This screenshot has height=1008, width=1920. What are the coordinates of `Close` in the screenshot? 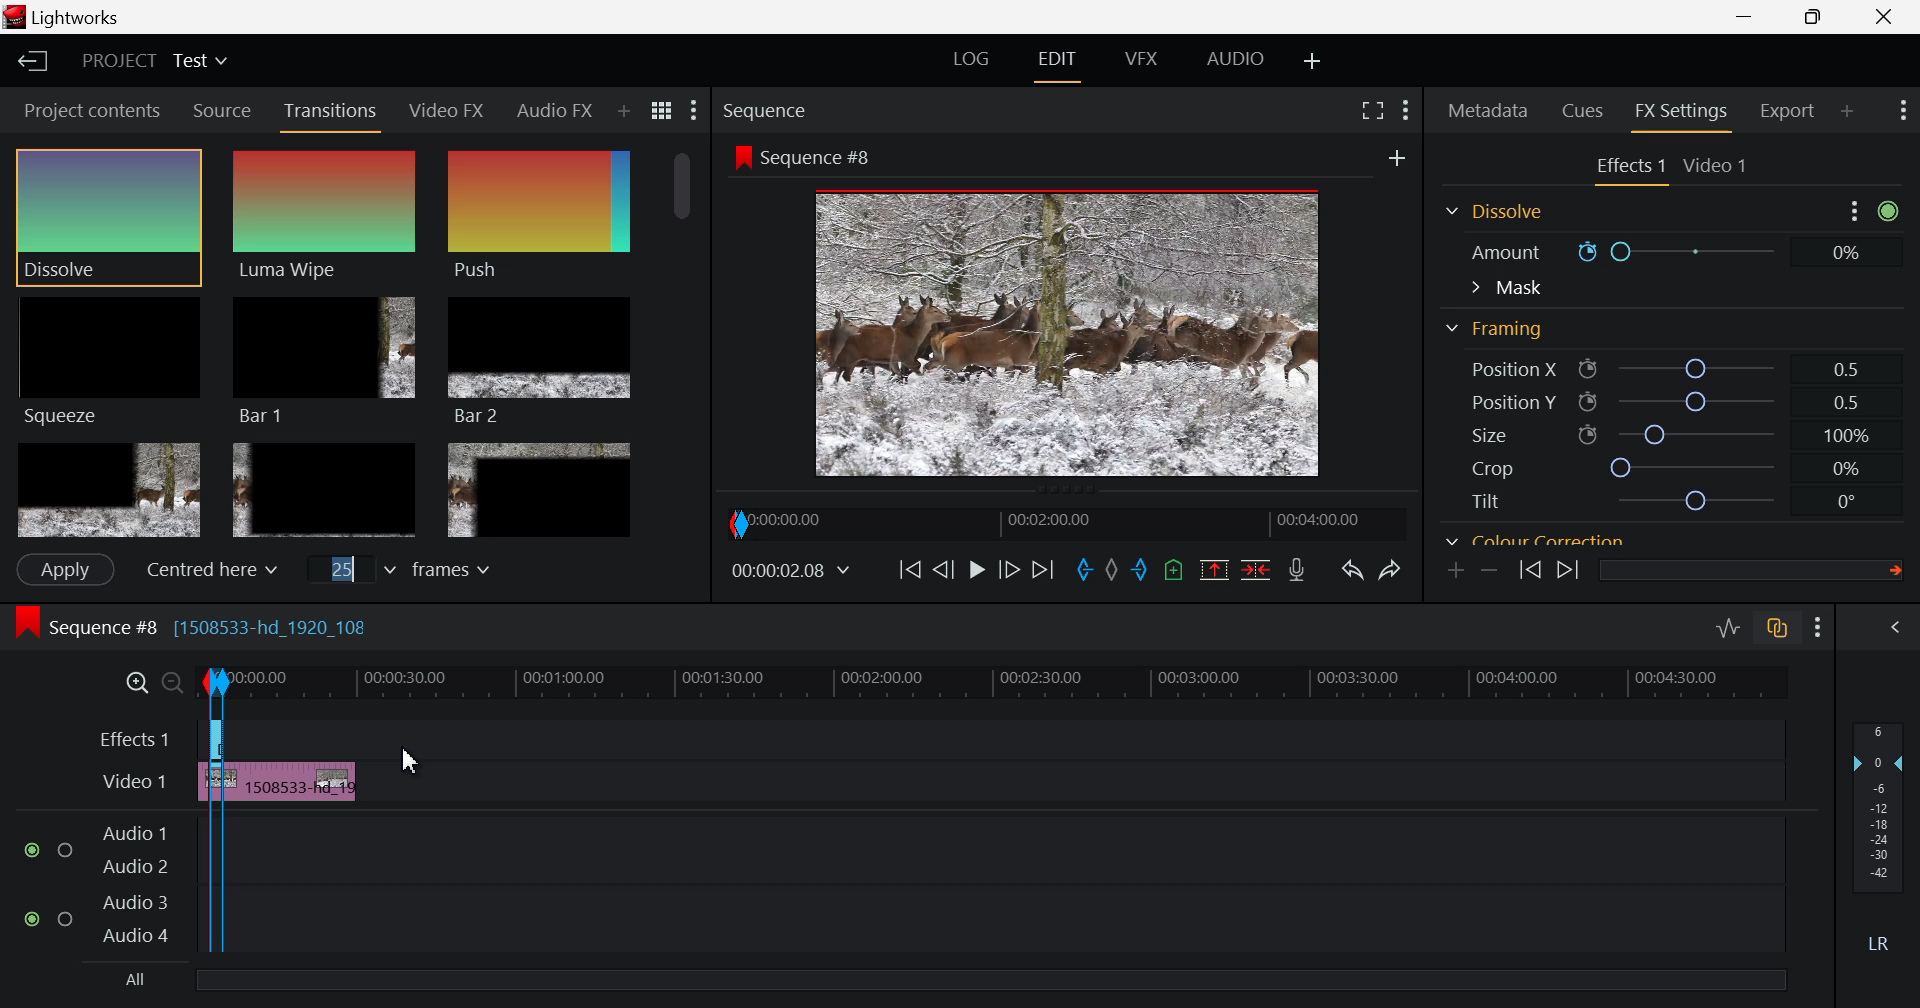 It's located at (1880, 17).